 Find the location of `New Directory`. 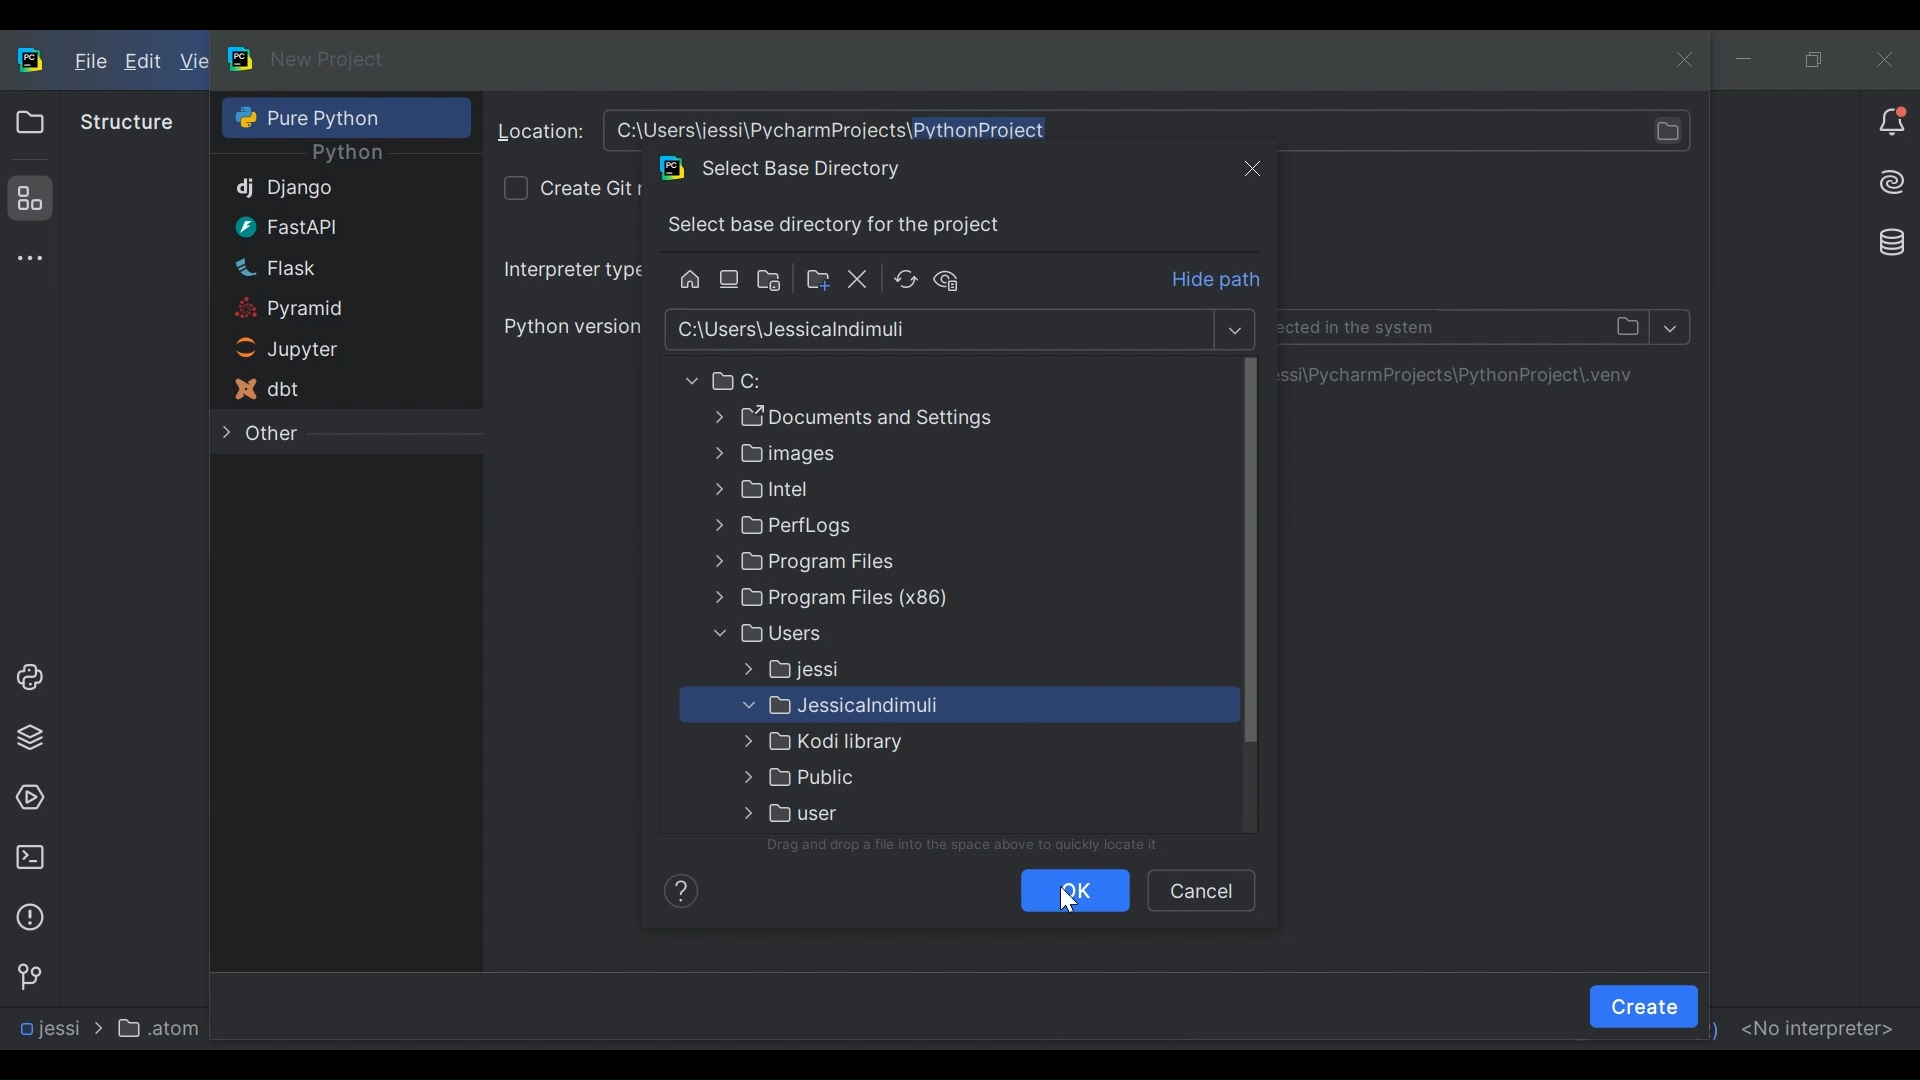

New Directory is located at coordinates (816, 280).